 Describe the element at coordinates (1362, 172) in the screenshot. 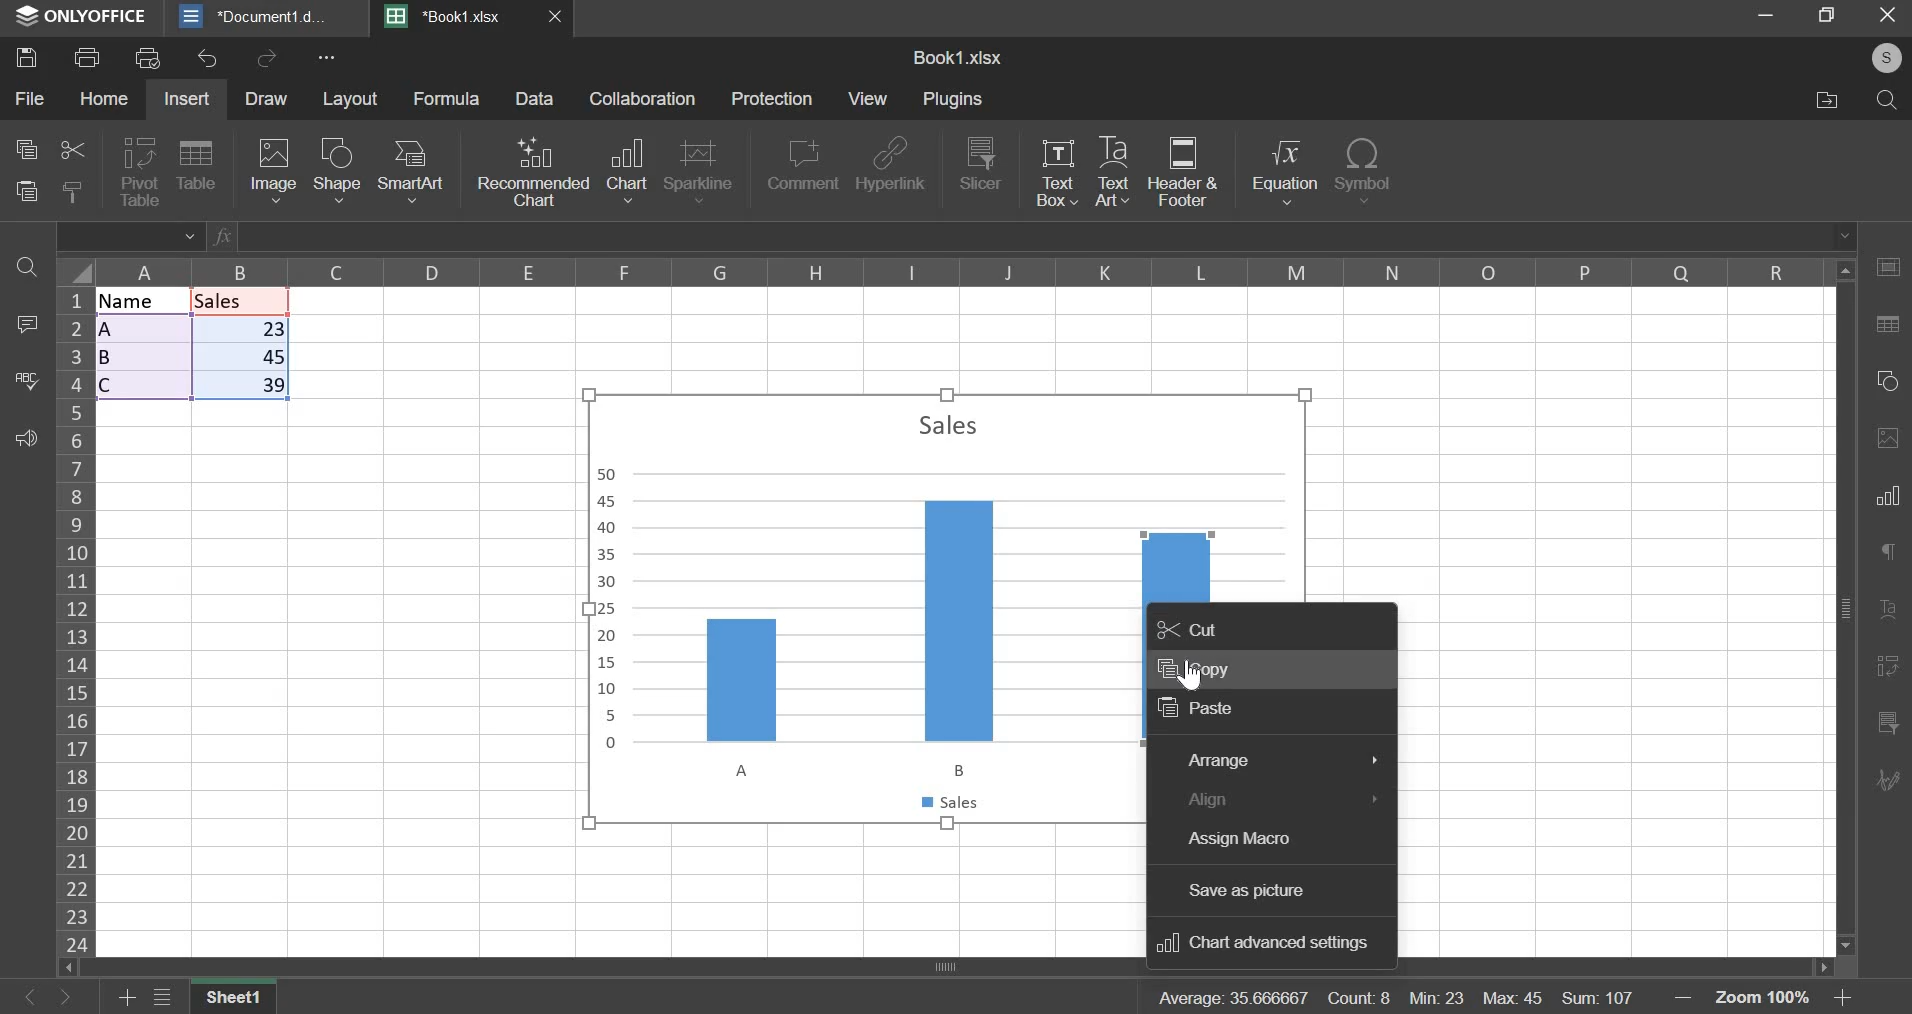

I see `symbol` at that location.